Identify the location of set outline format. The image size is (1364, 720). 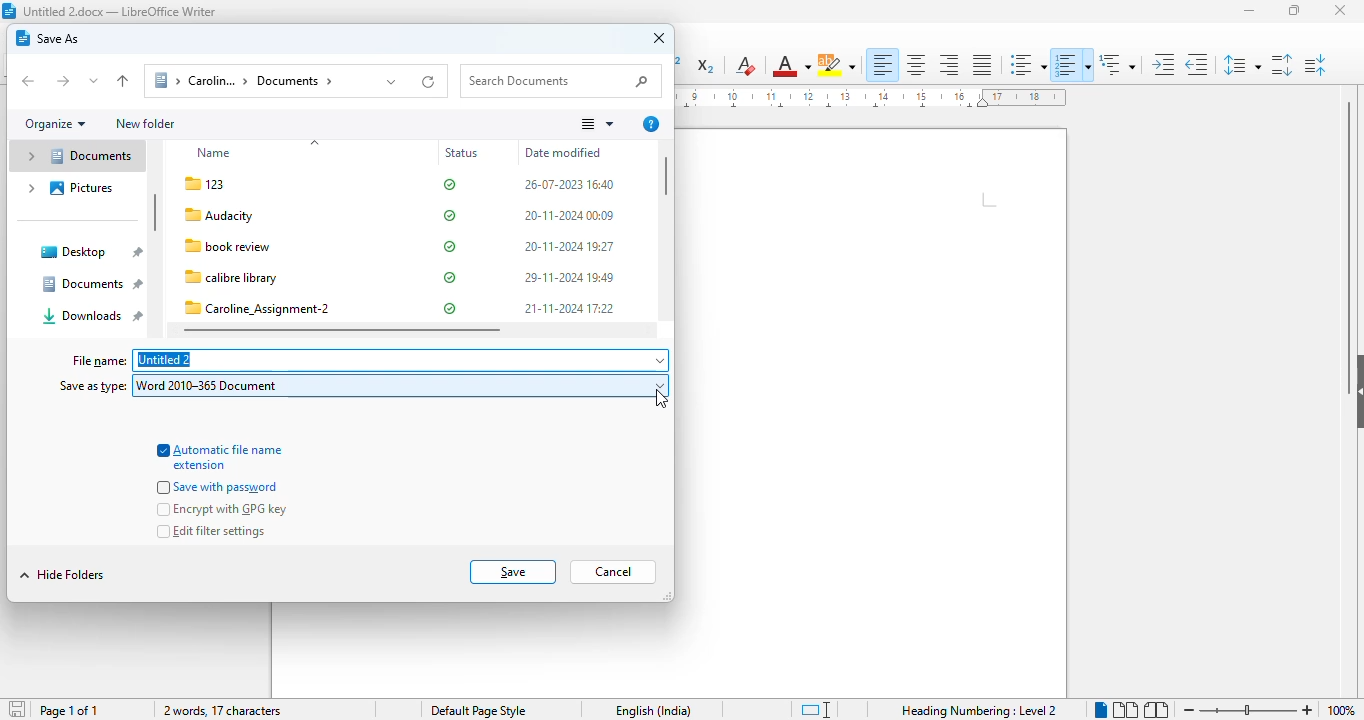
(1117, 63).